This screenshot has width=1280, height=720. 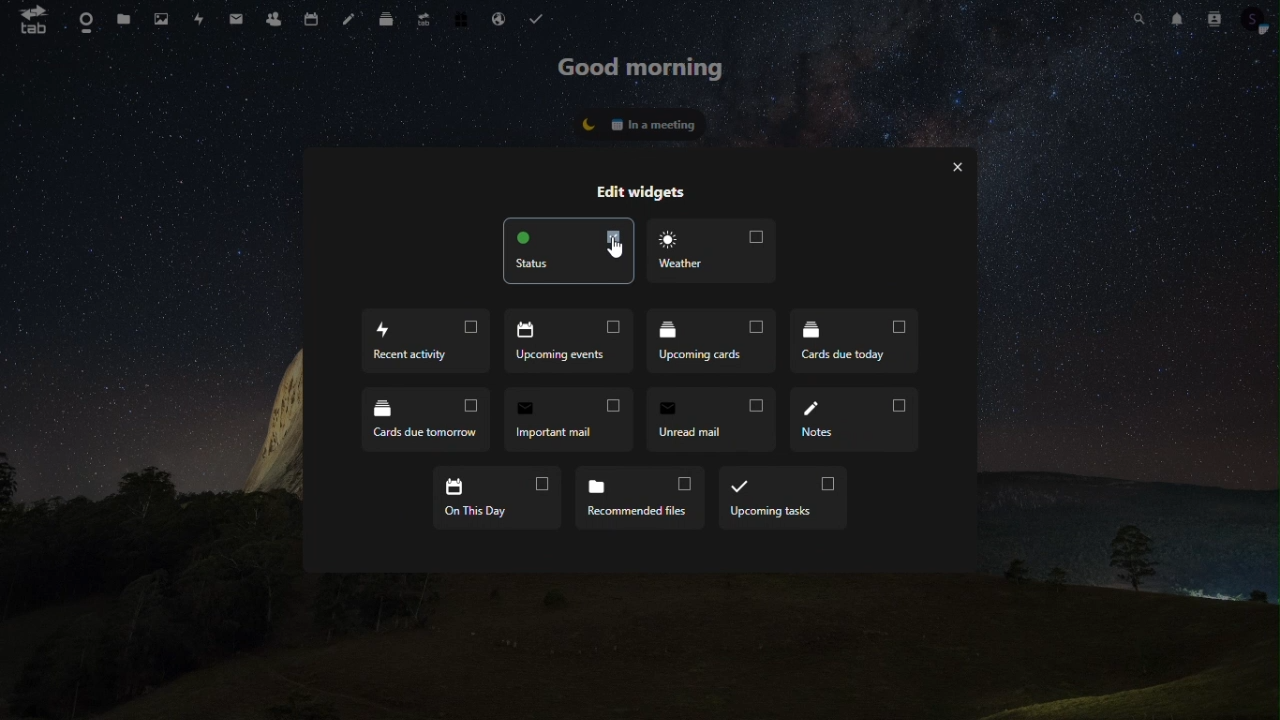 I want to click on cards due tomarrow, so click(x=425, y=418).